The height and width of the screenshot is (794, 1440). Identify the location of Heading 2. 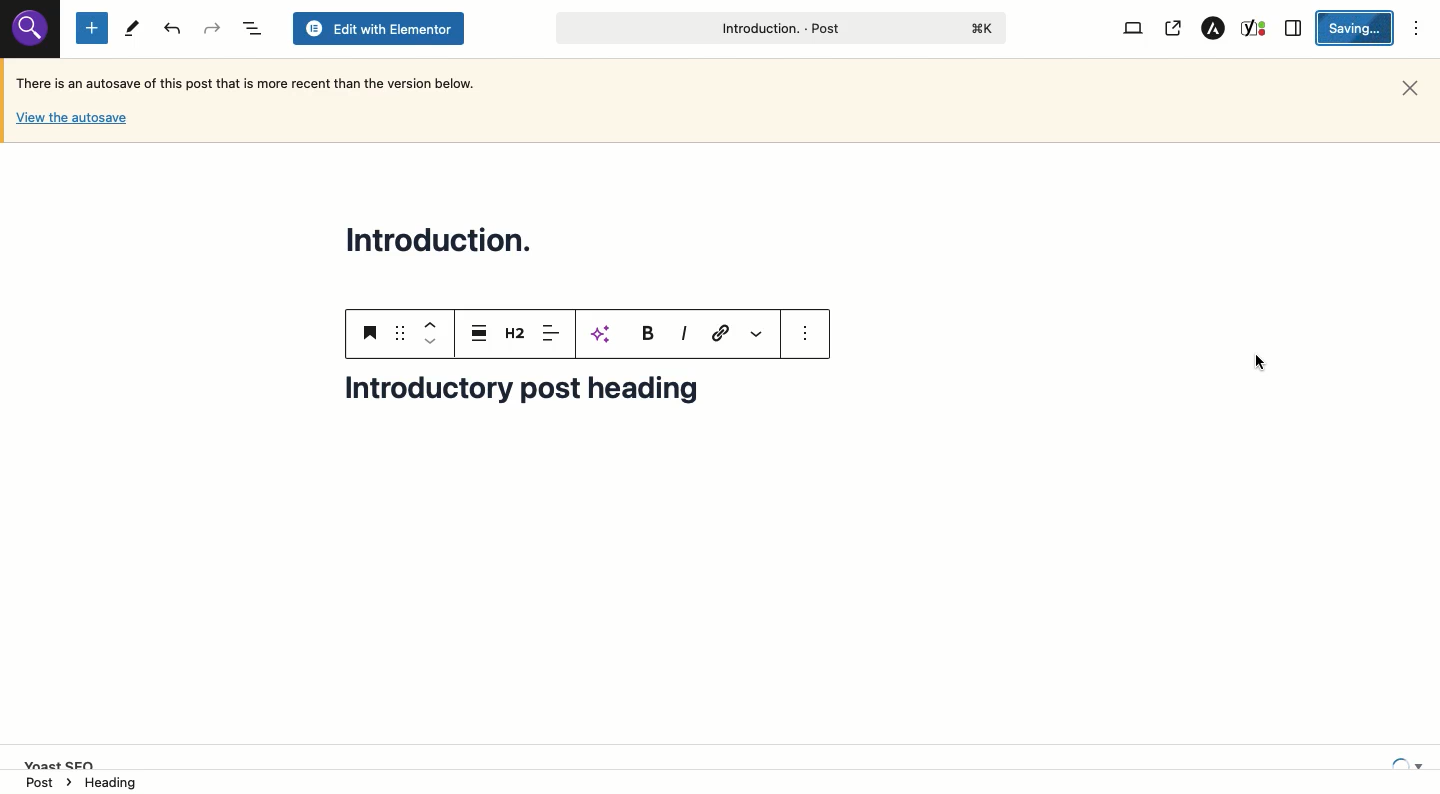
(517, 332).